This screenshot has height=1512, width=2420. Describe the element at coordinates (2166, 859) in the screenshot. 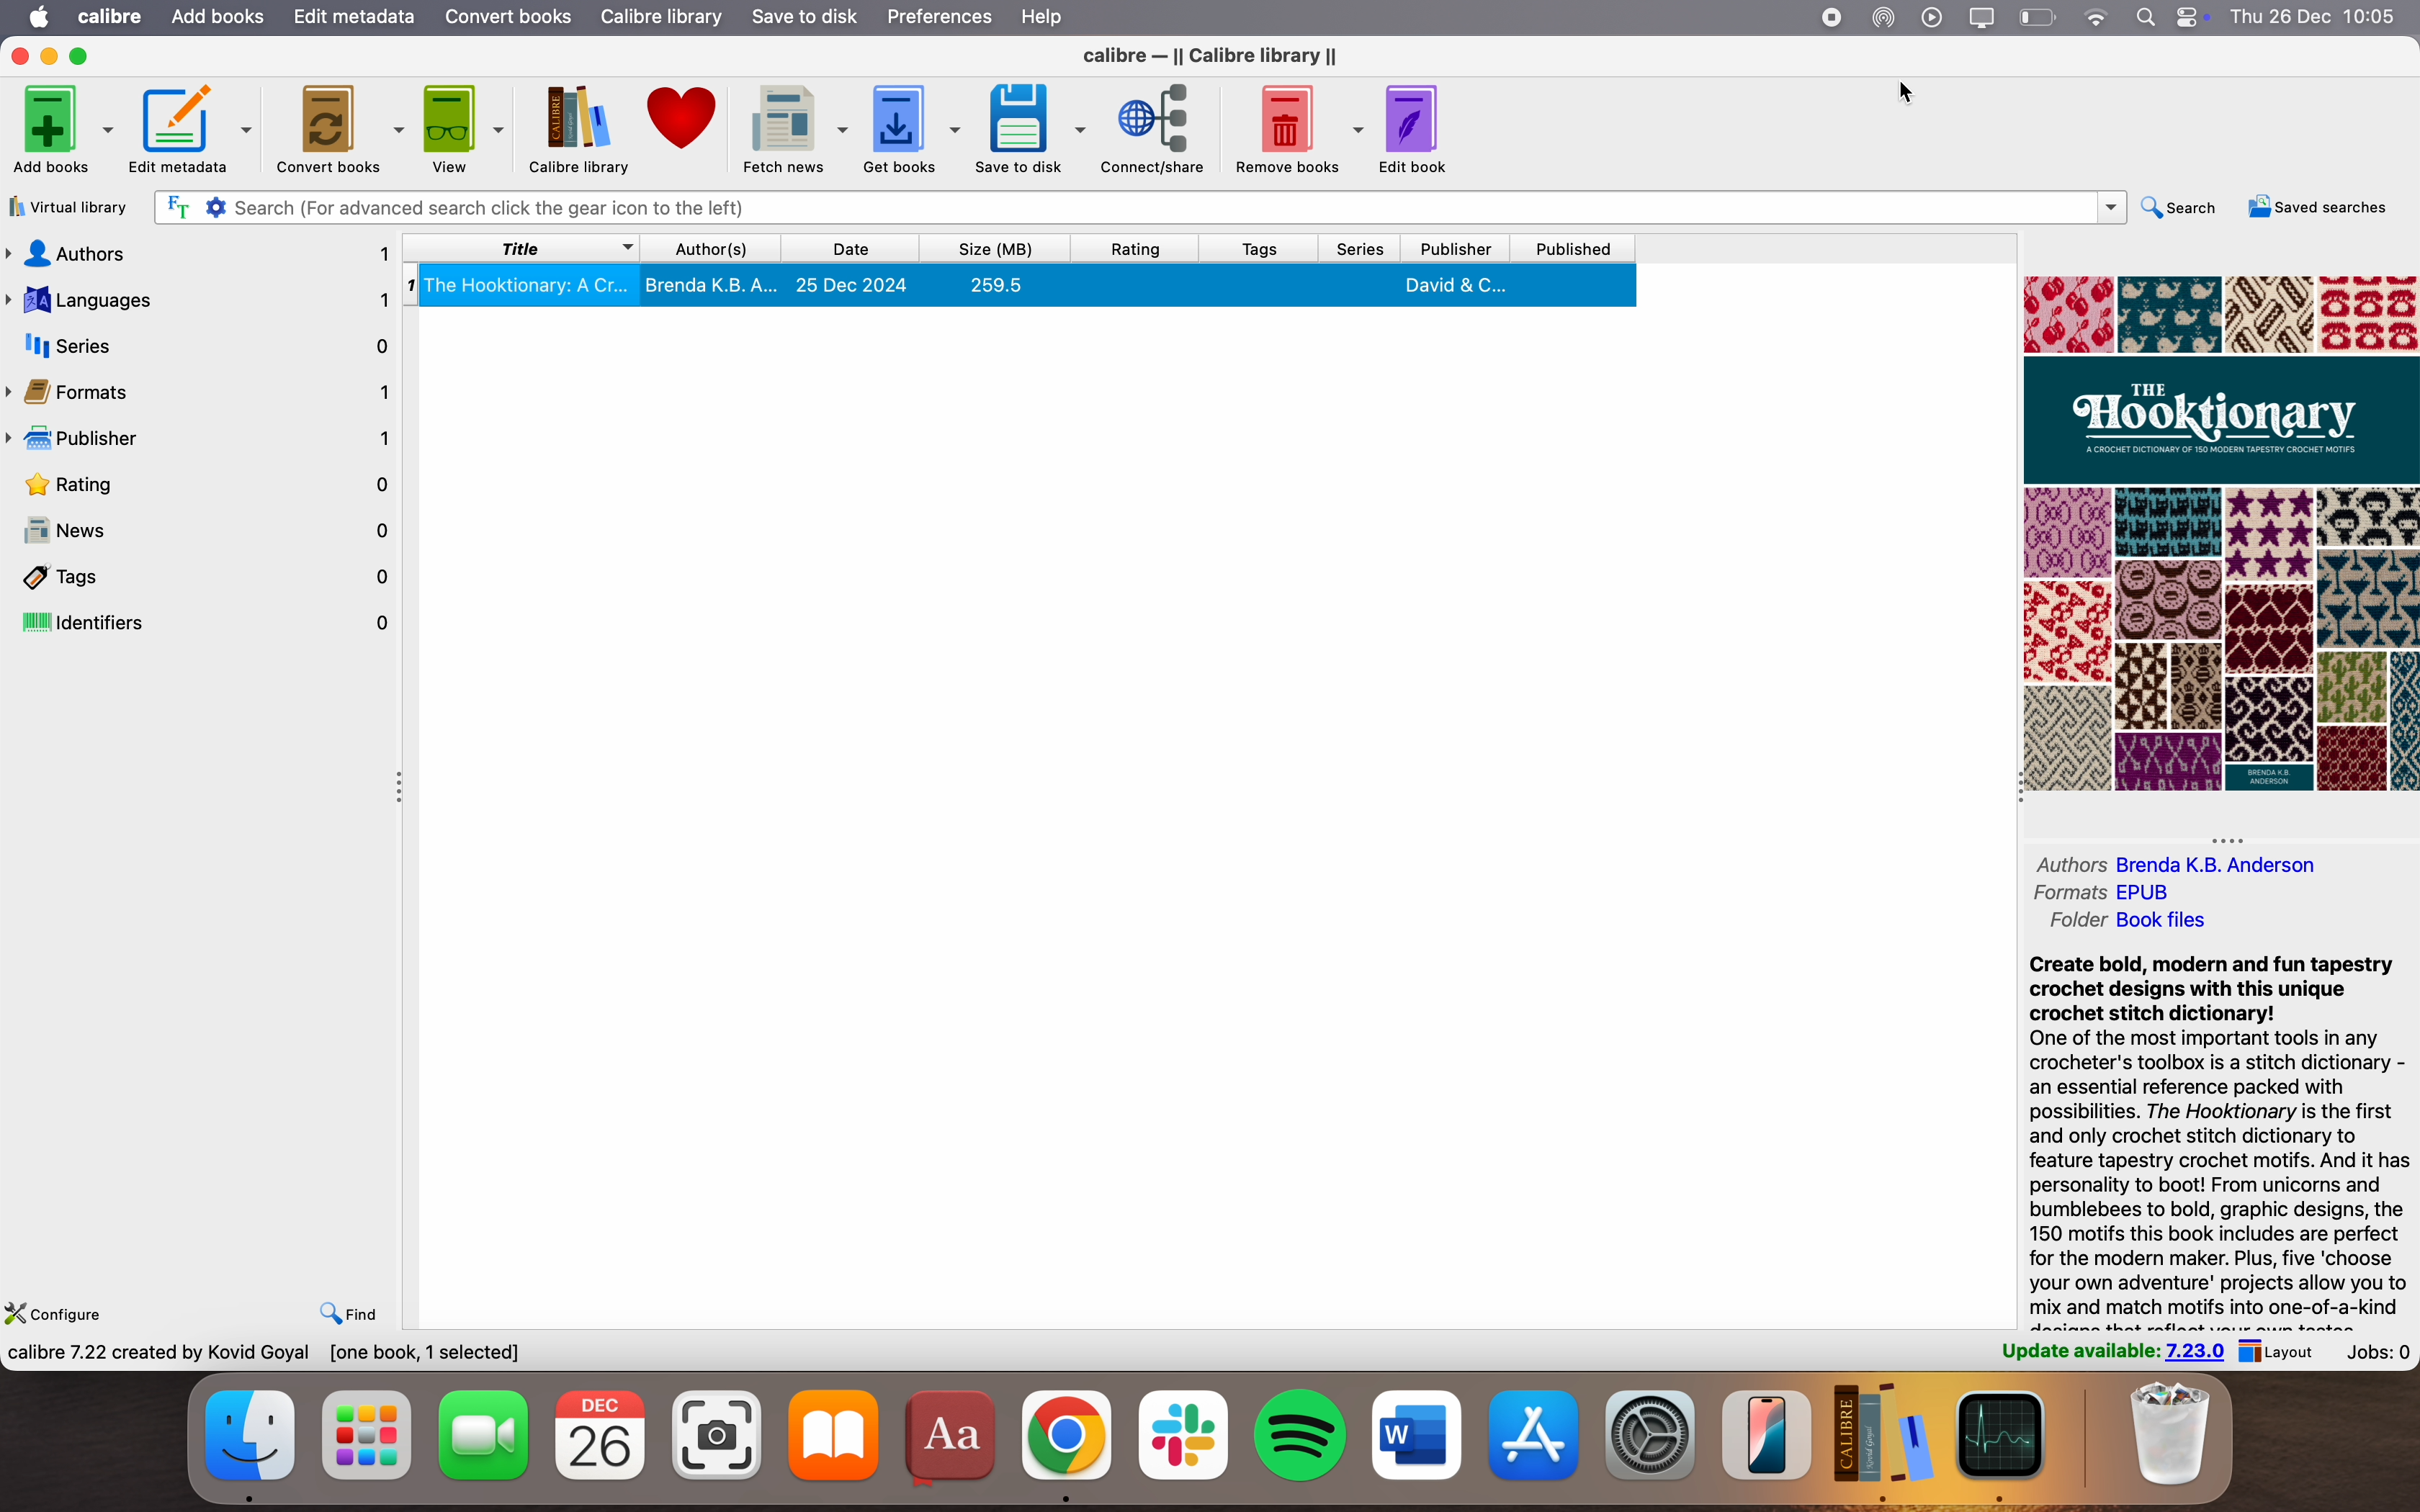

I see `authors Brenda K.B. Anderson` at that location.